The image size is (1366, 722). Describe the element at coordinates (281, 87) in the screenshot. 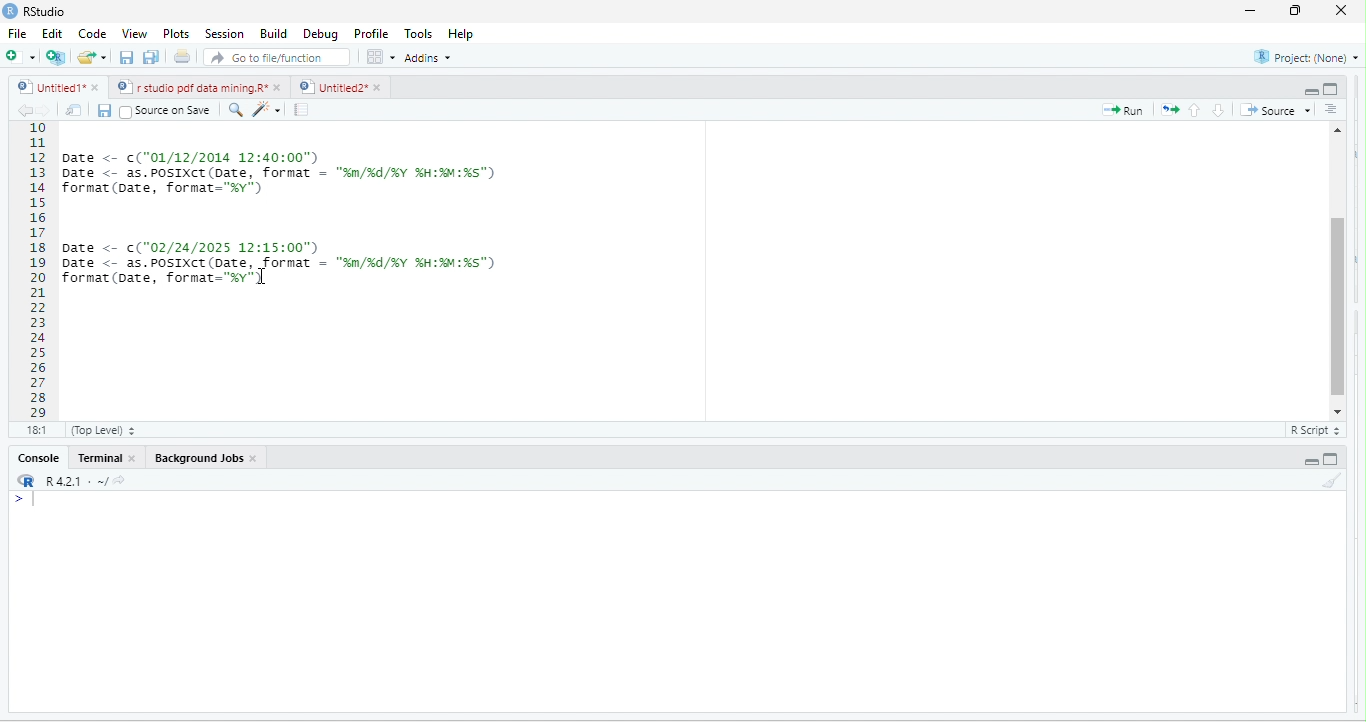

I see `close` at that location.